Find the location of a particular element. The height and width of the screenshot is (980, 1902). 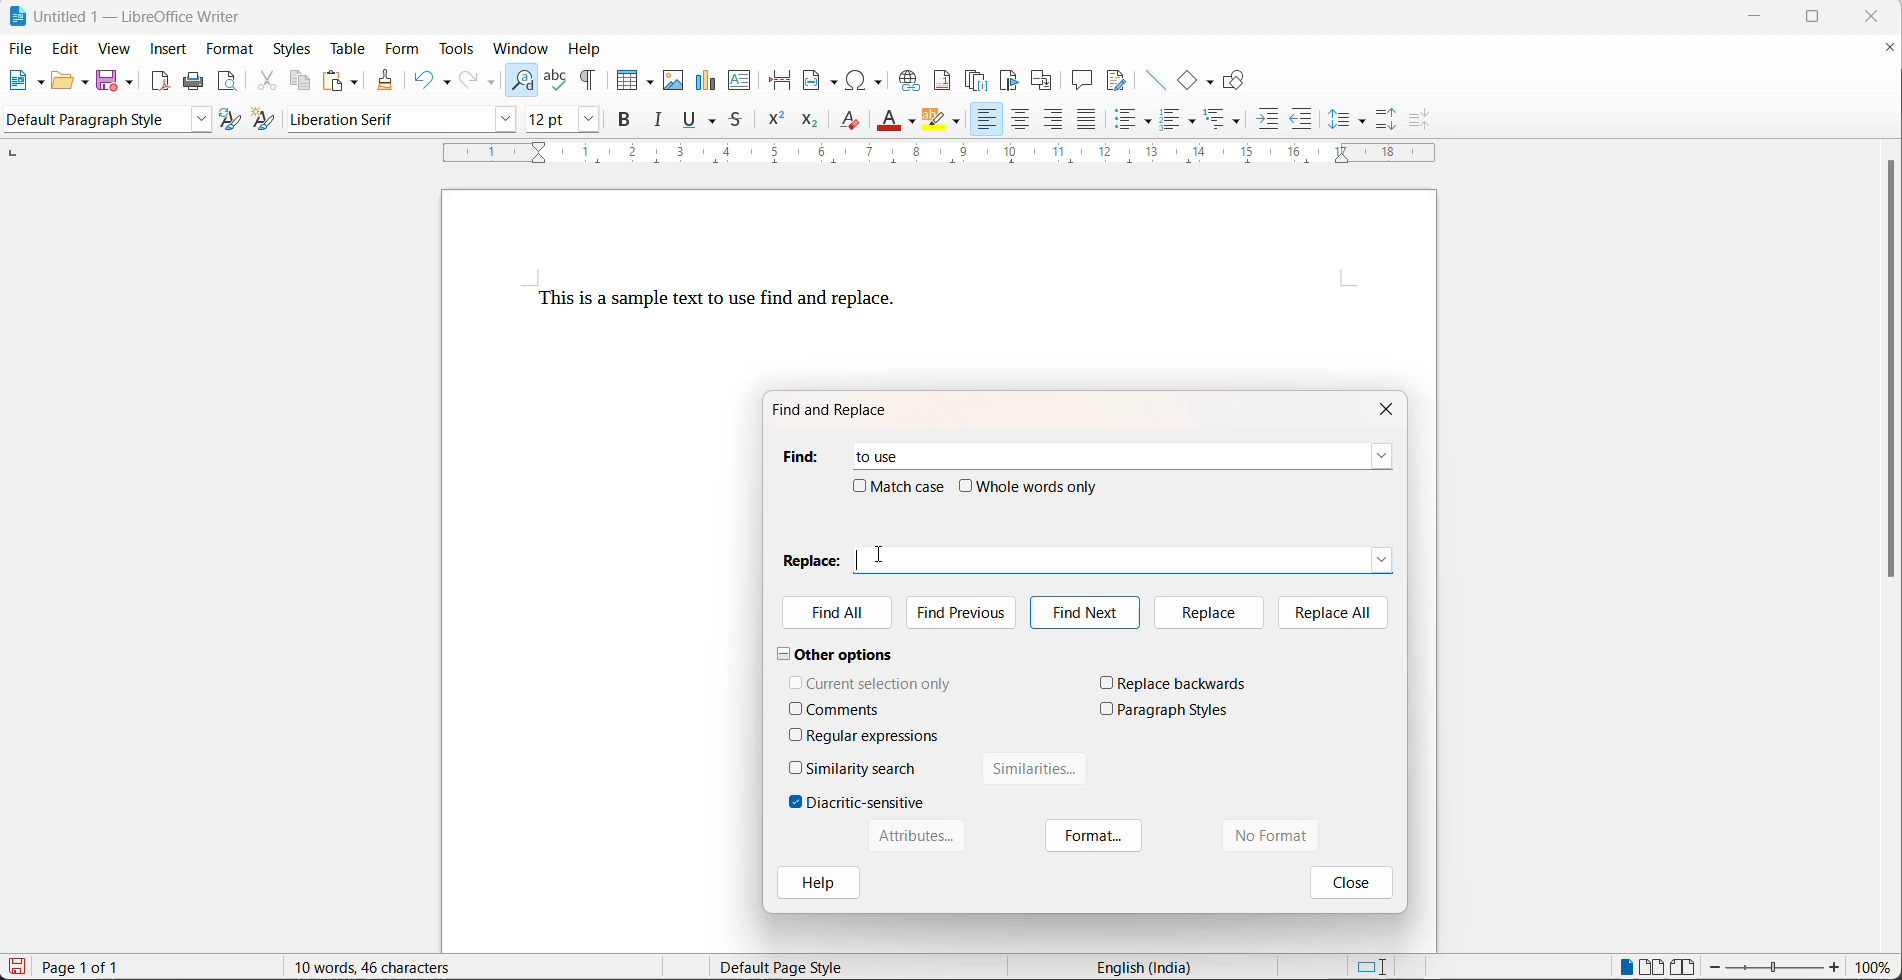

increase indent is located at coordinates (1269, 122).